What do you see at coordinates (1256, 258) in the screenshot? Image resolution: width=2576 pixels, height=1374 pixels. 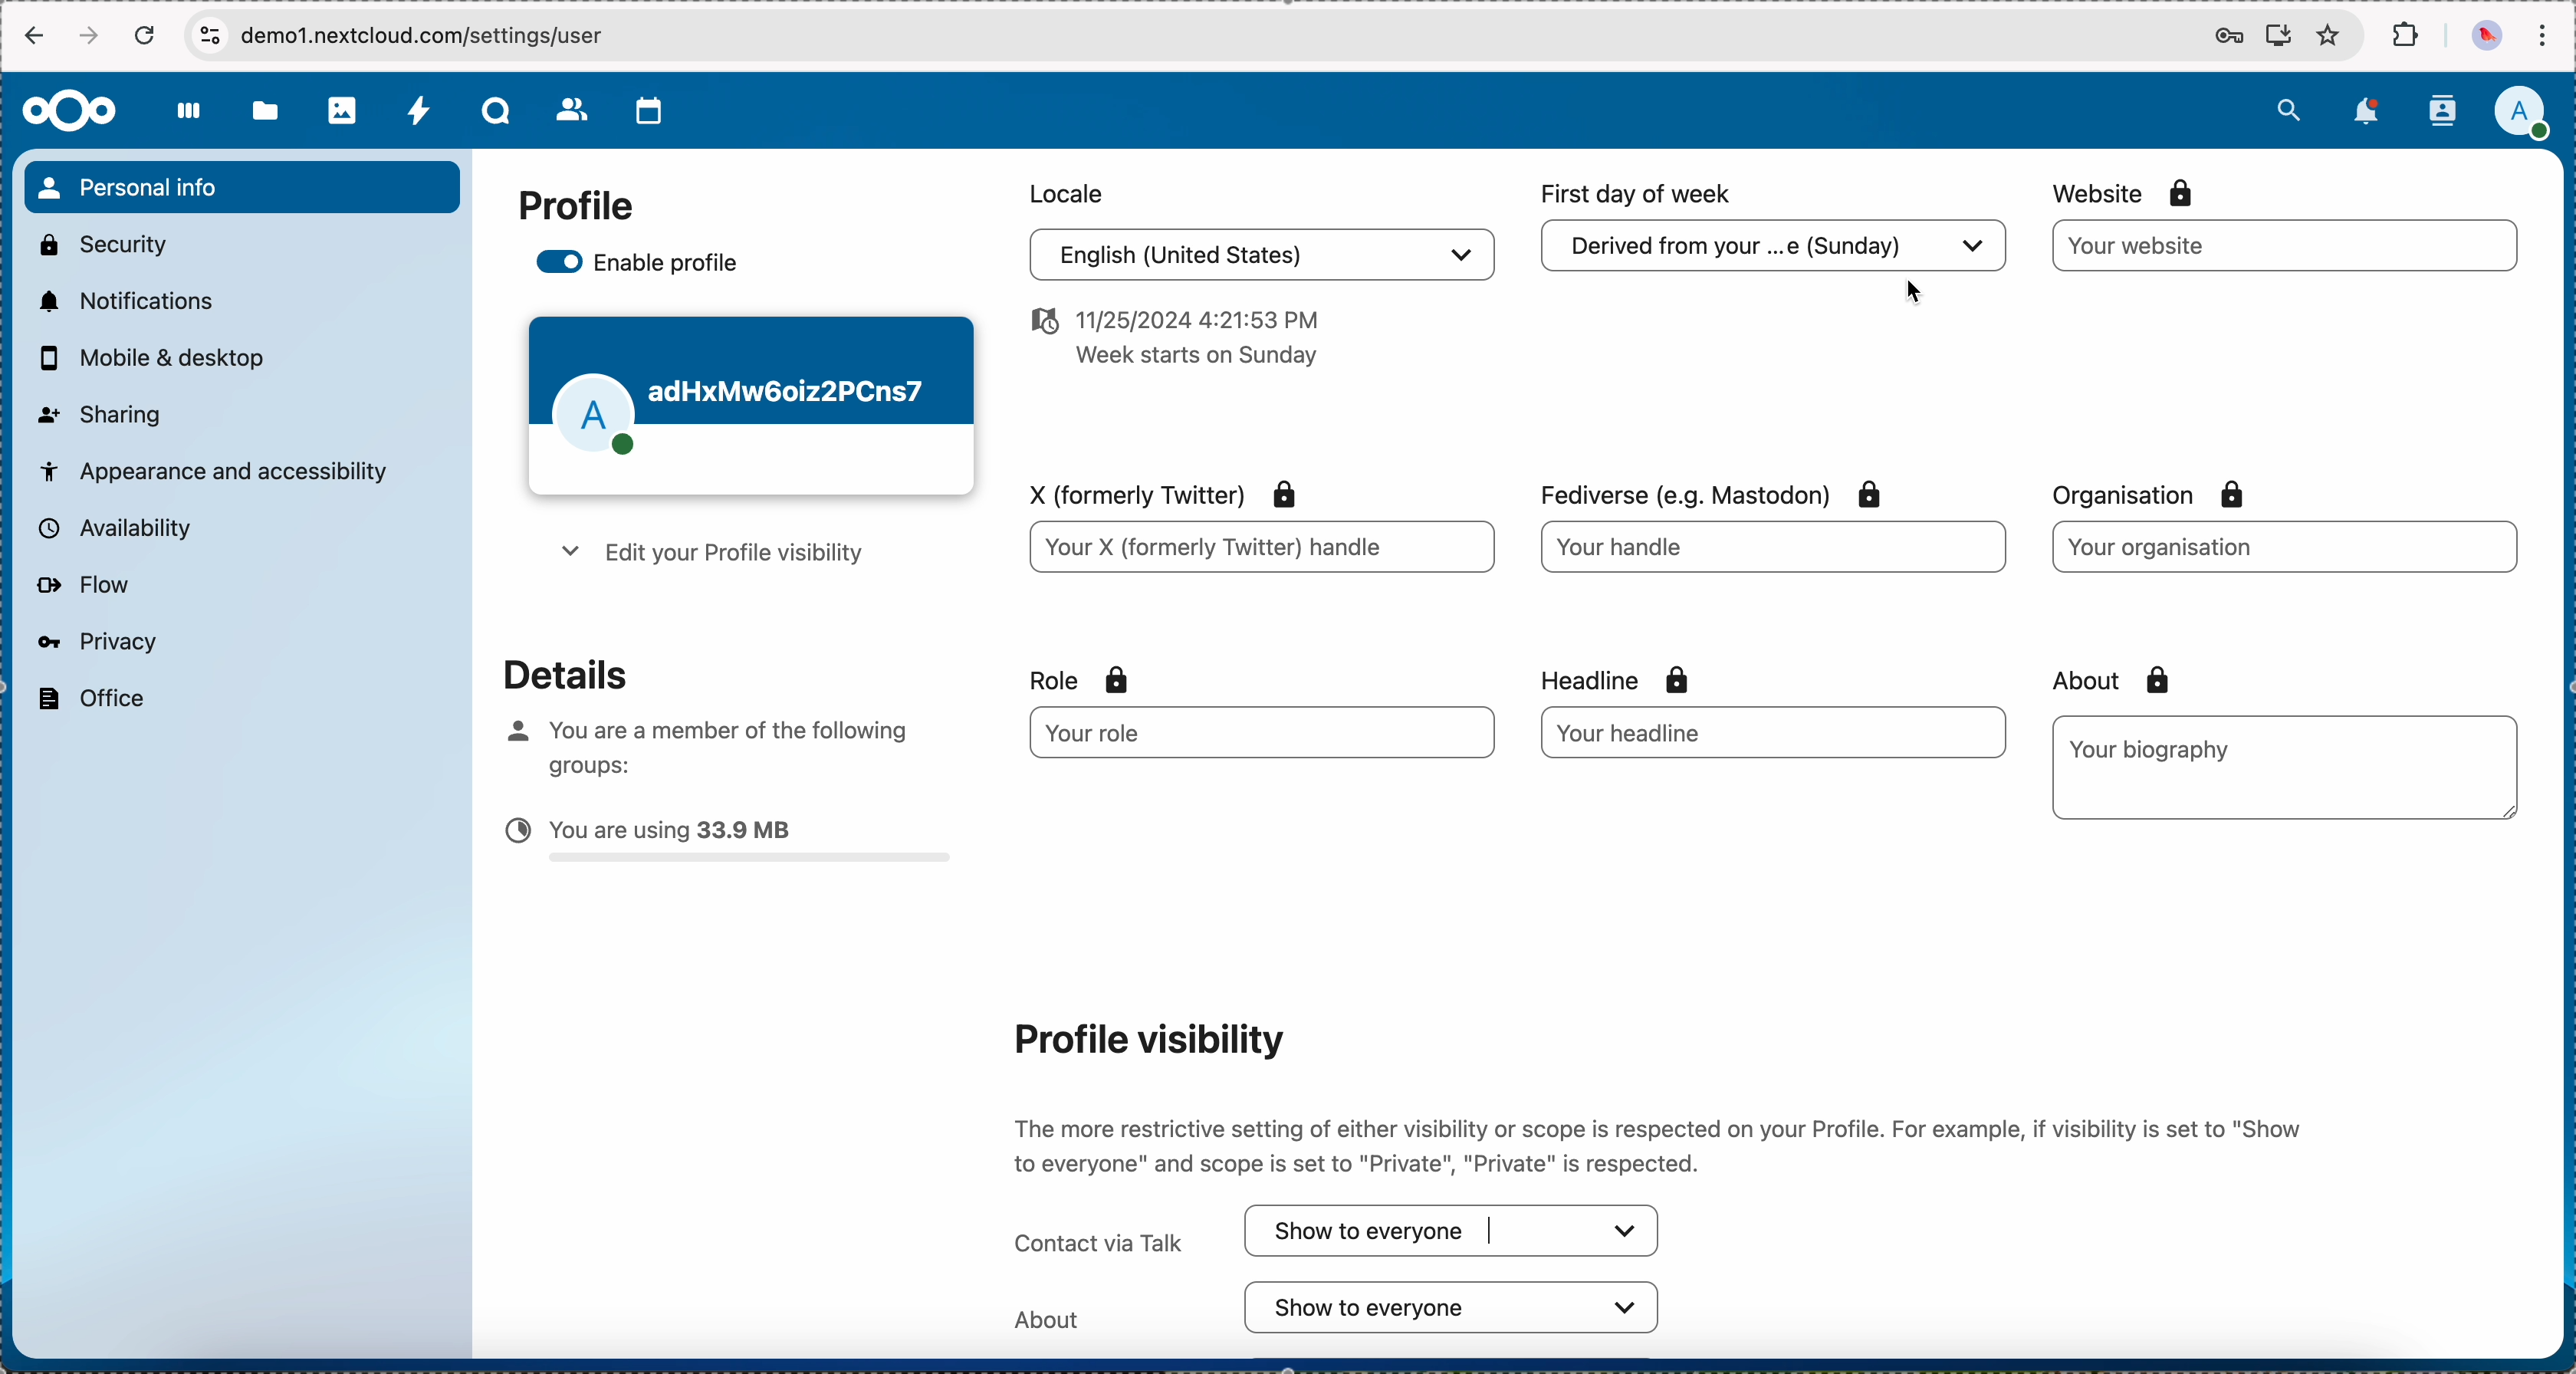 I see `english` at bounding box center [1256, 258].